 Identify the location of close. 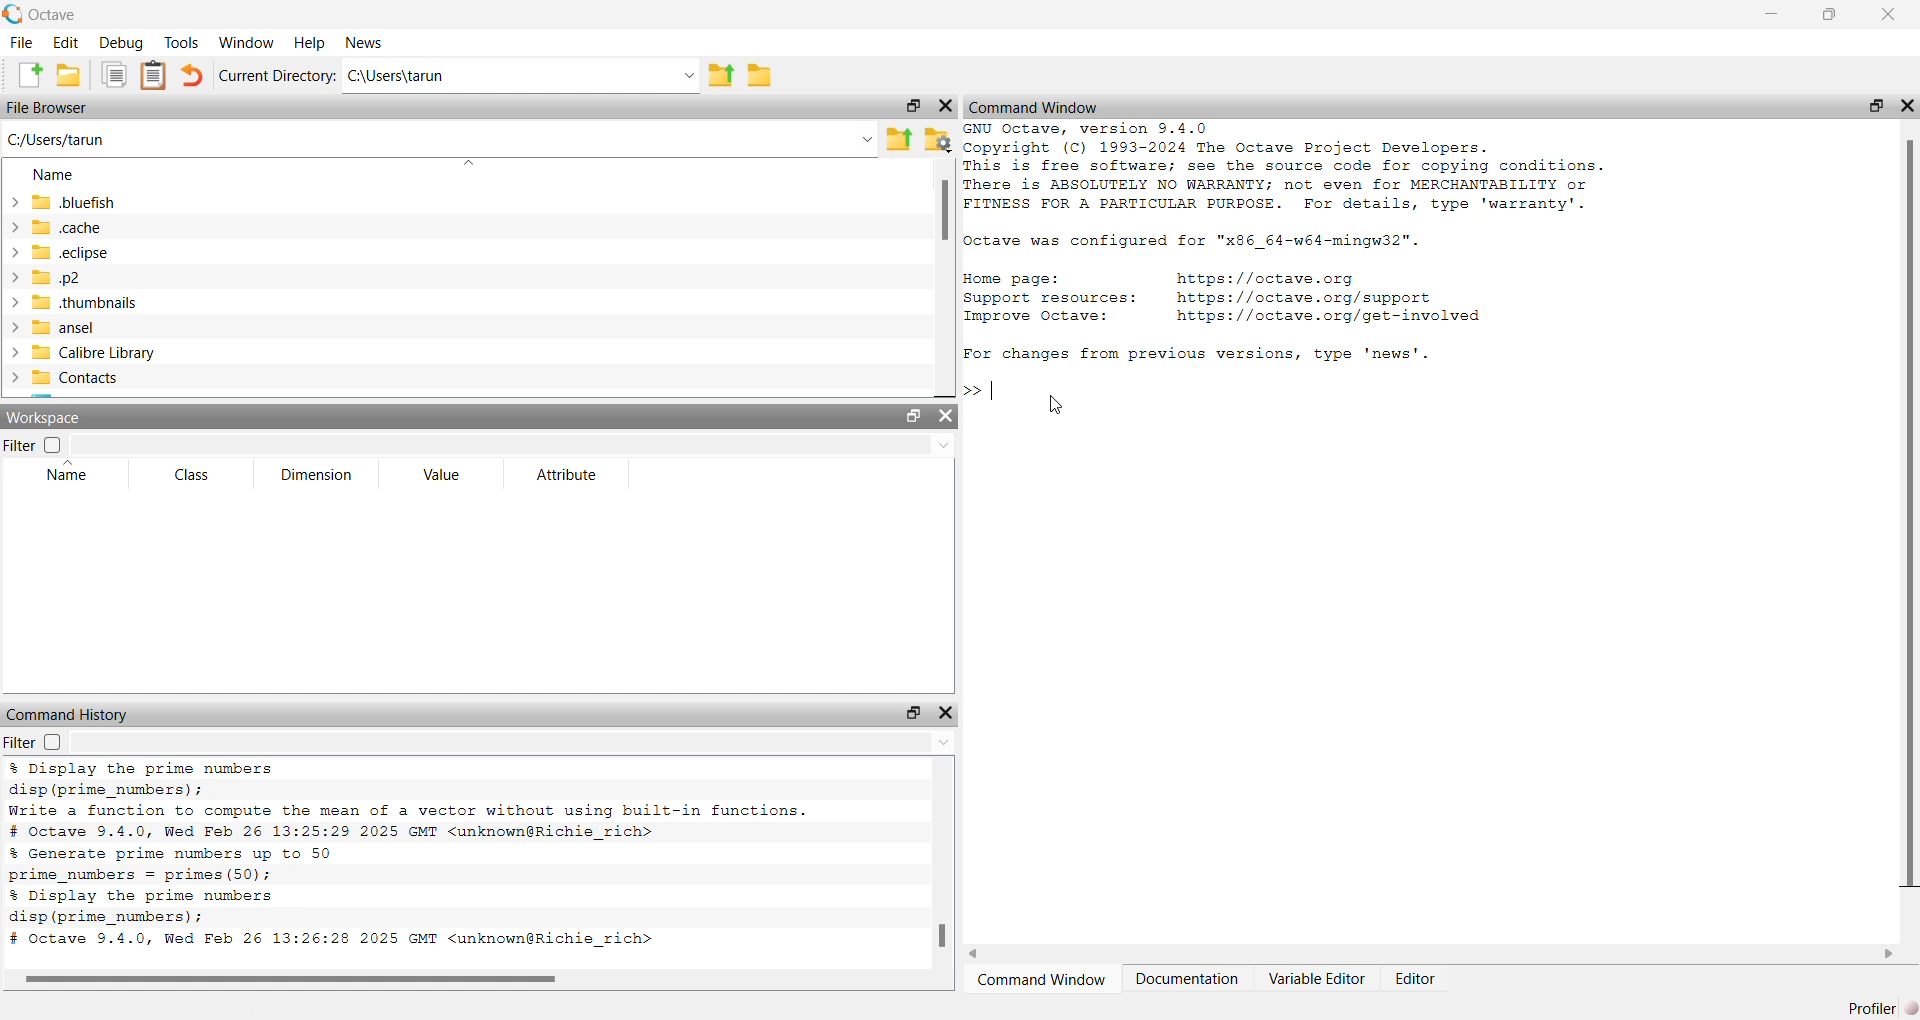
(946, 106).